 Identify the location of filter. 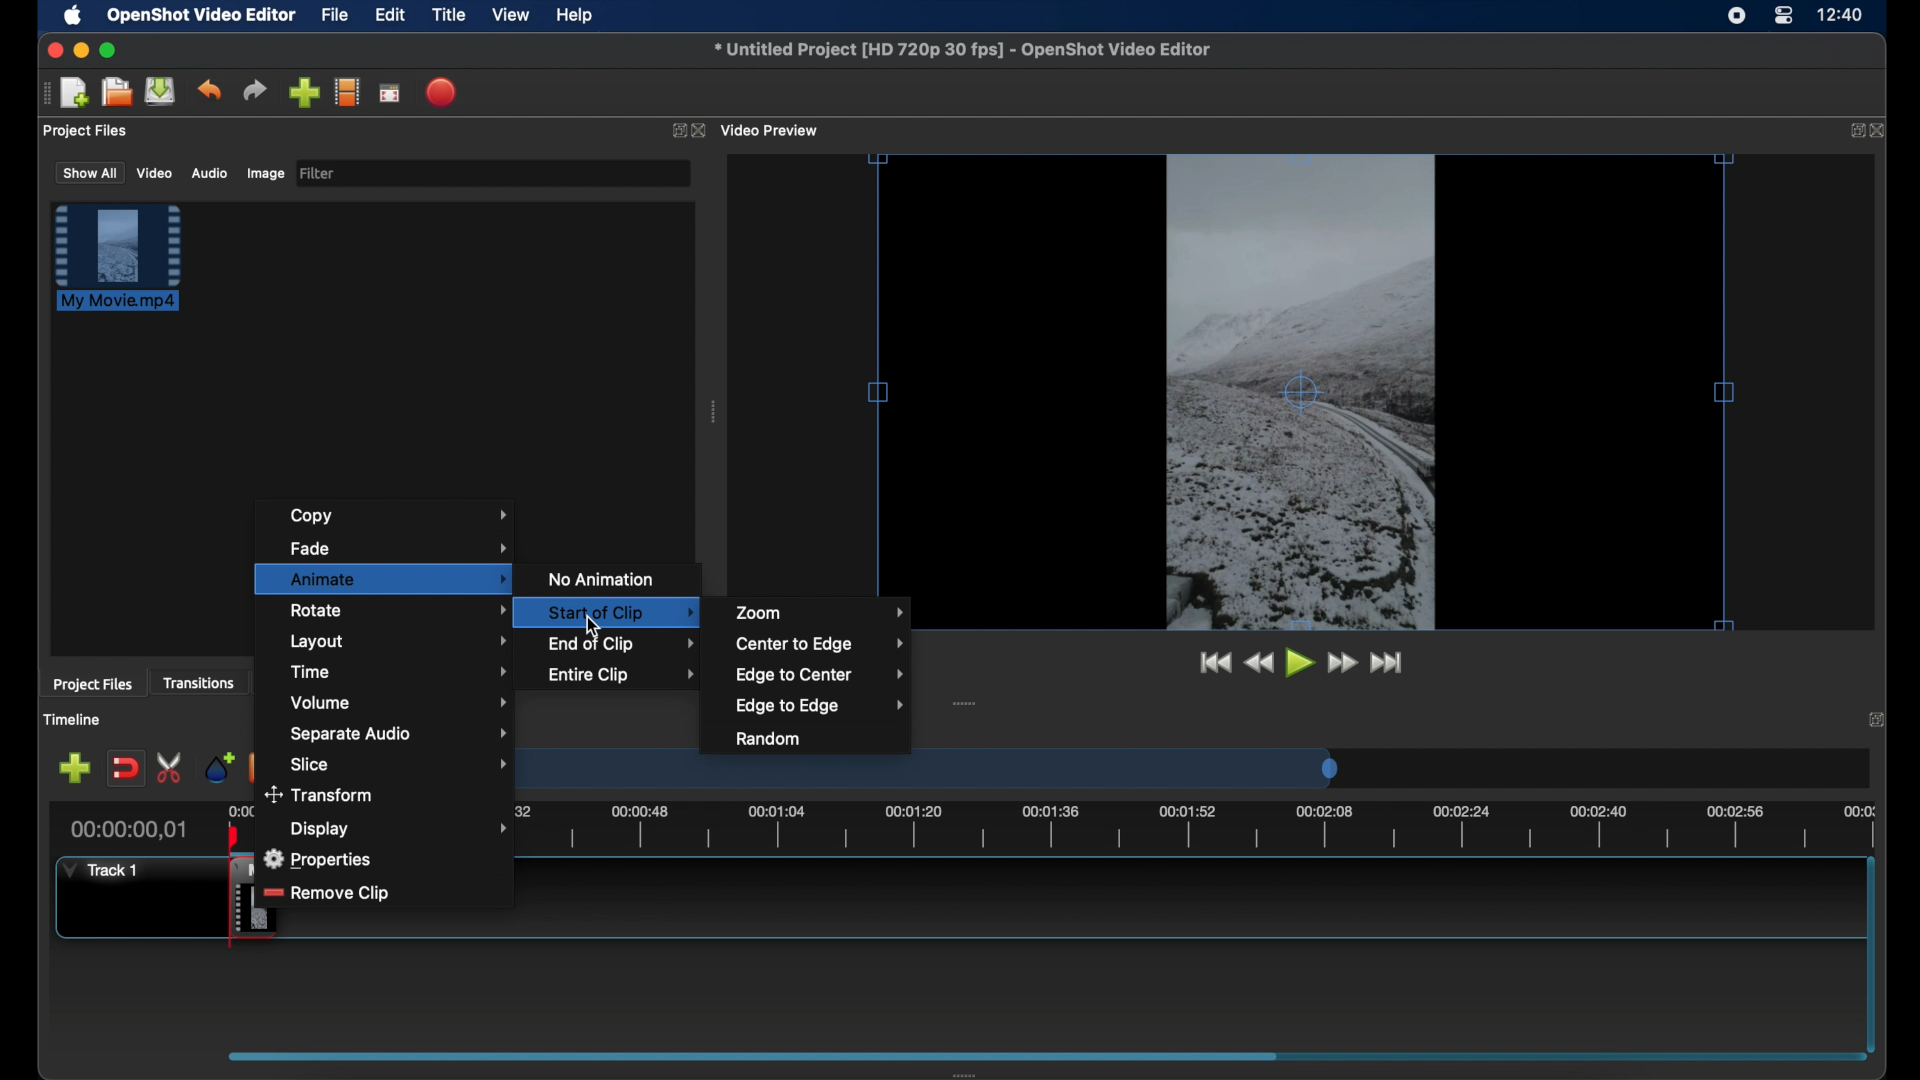
(318, 172).